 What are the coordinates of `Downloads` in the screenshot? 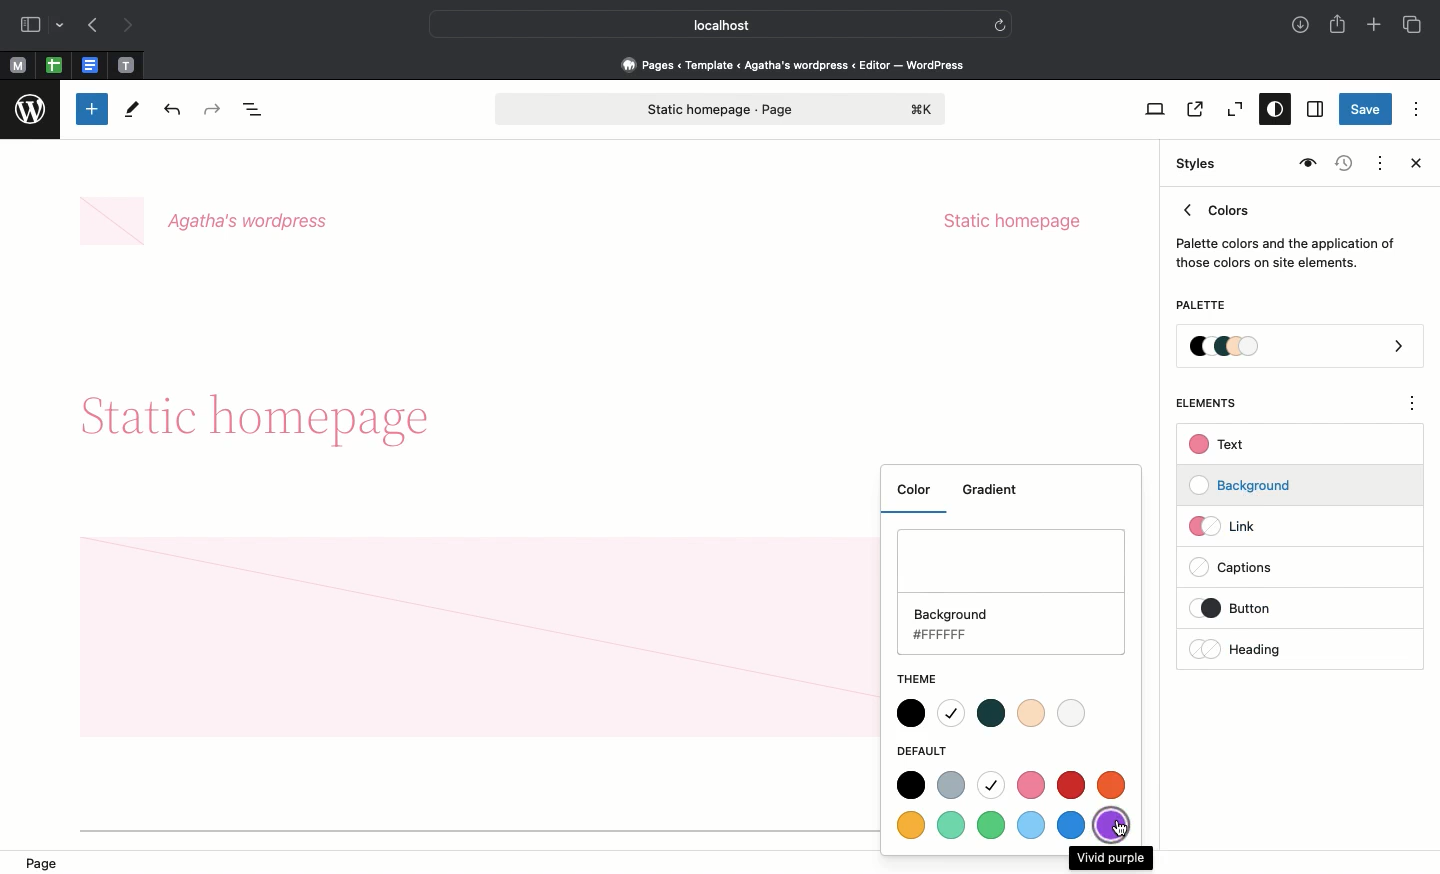 It's located at (1302, 27).